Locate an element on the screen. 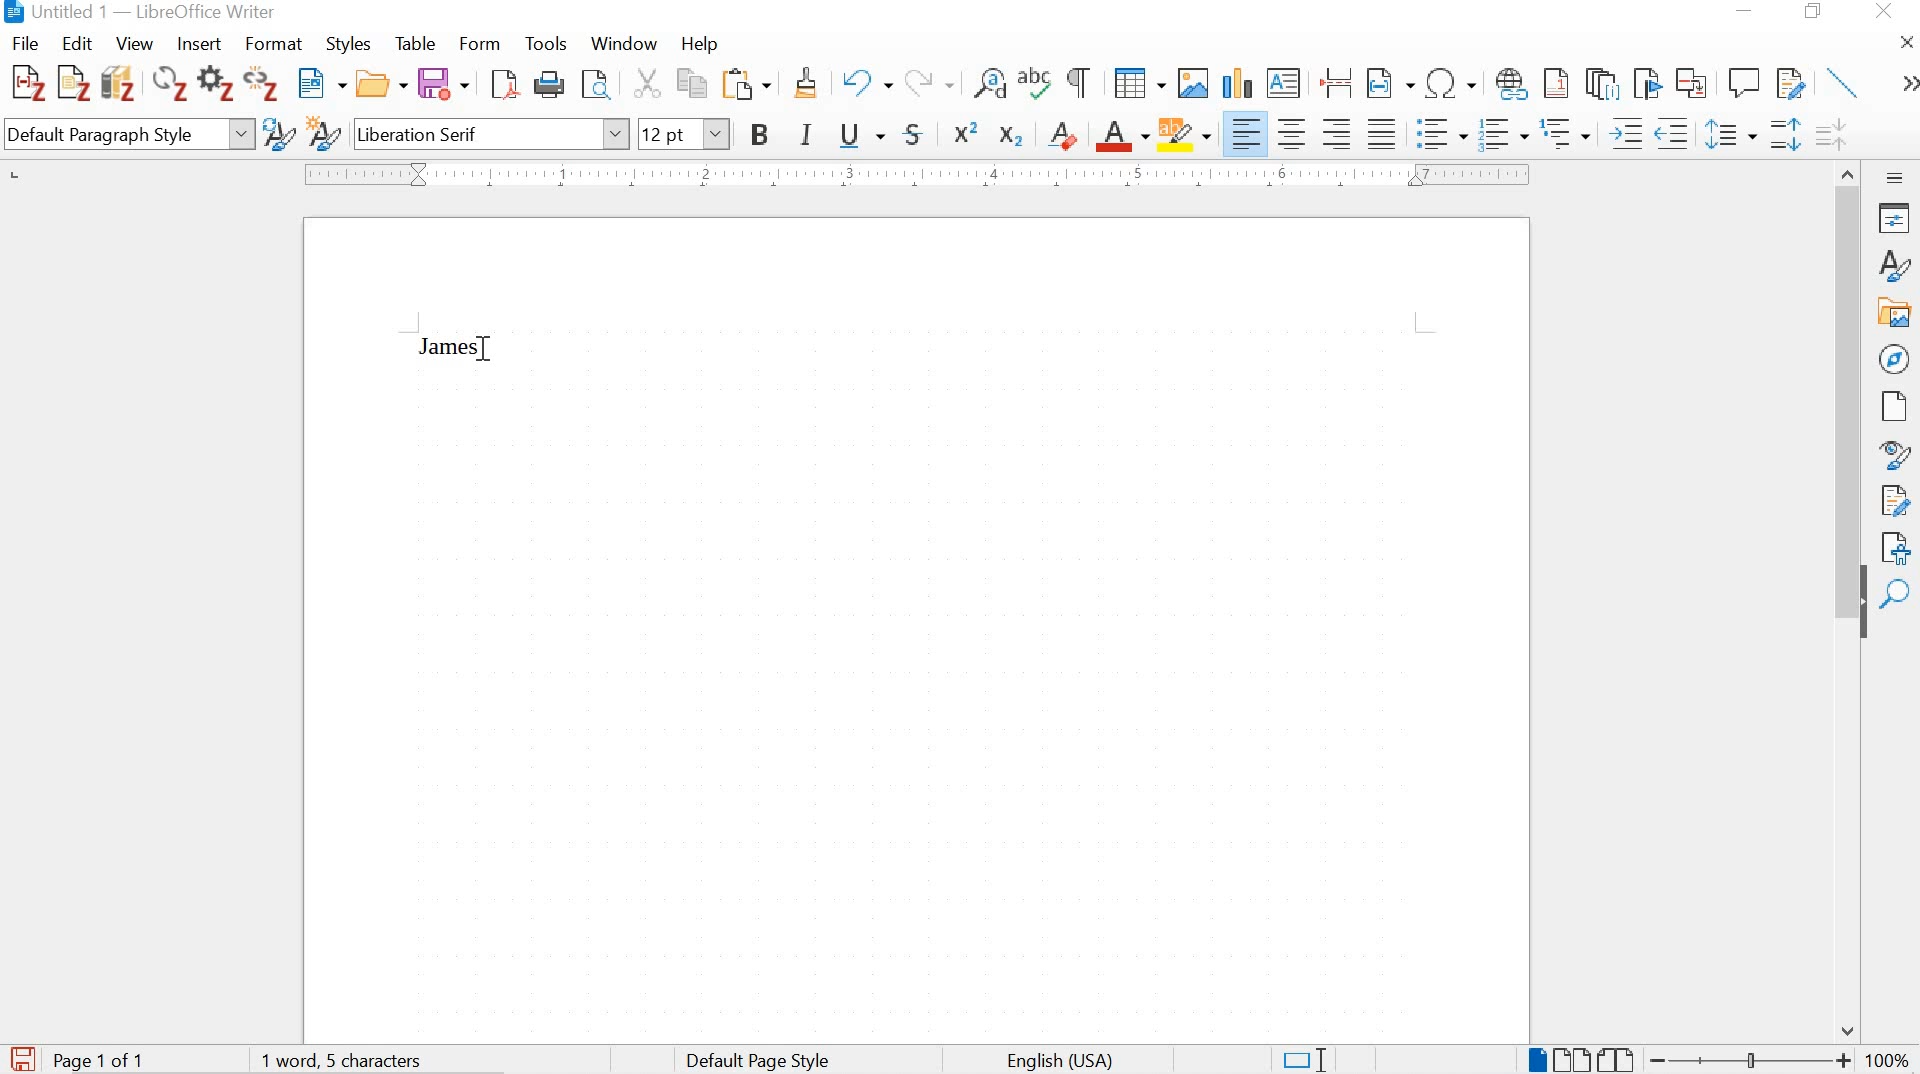 The image size is (1920, 1074). refresh is located at coordinates (167, 86).